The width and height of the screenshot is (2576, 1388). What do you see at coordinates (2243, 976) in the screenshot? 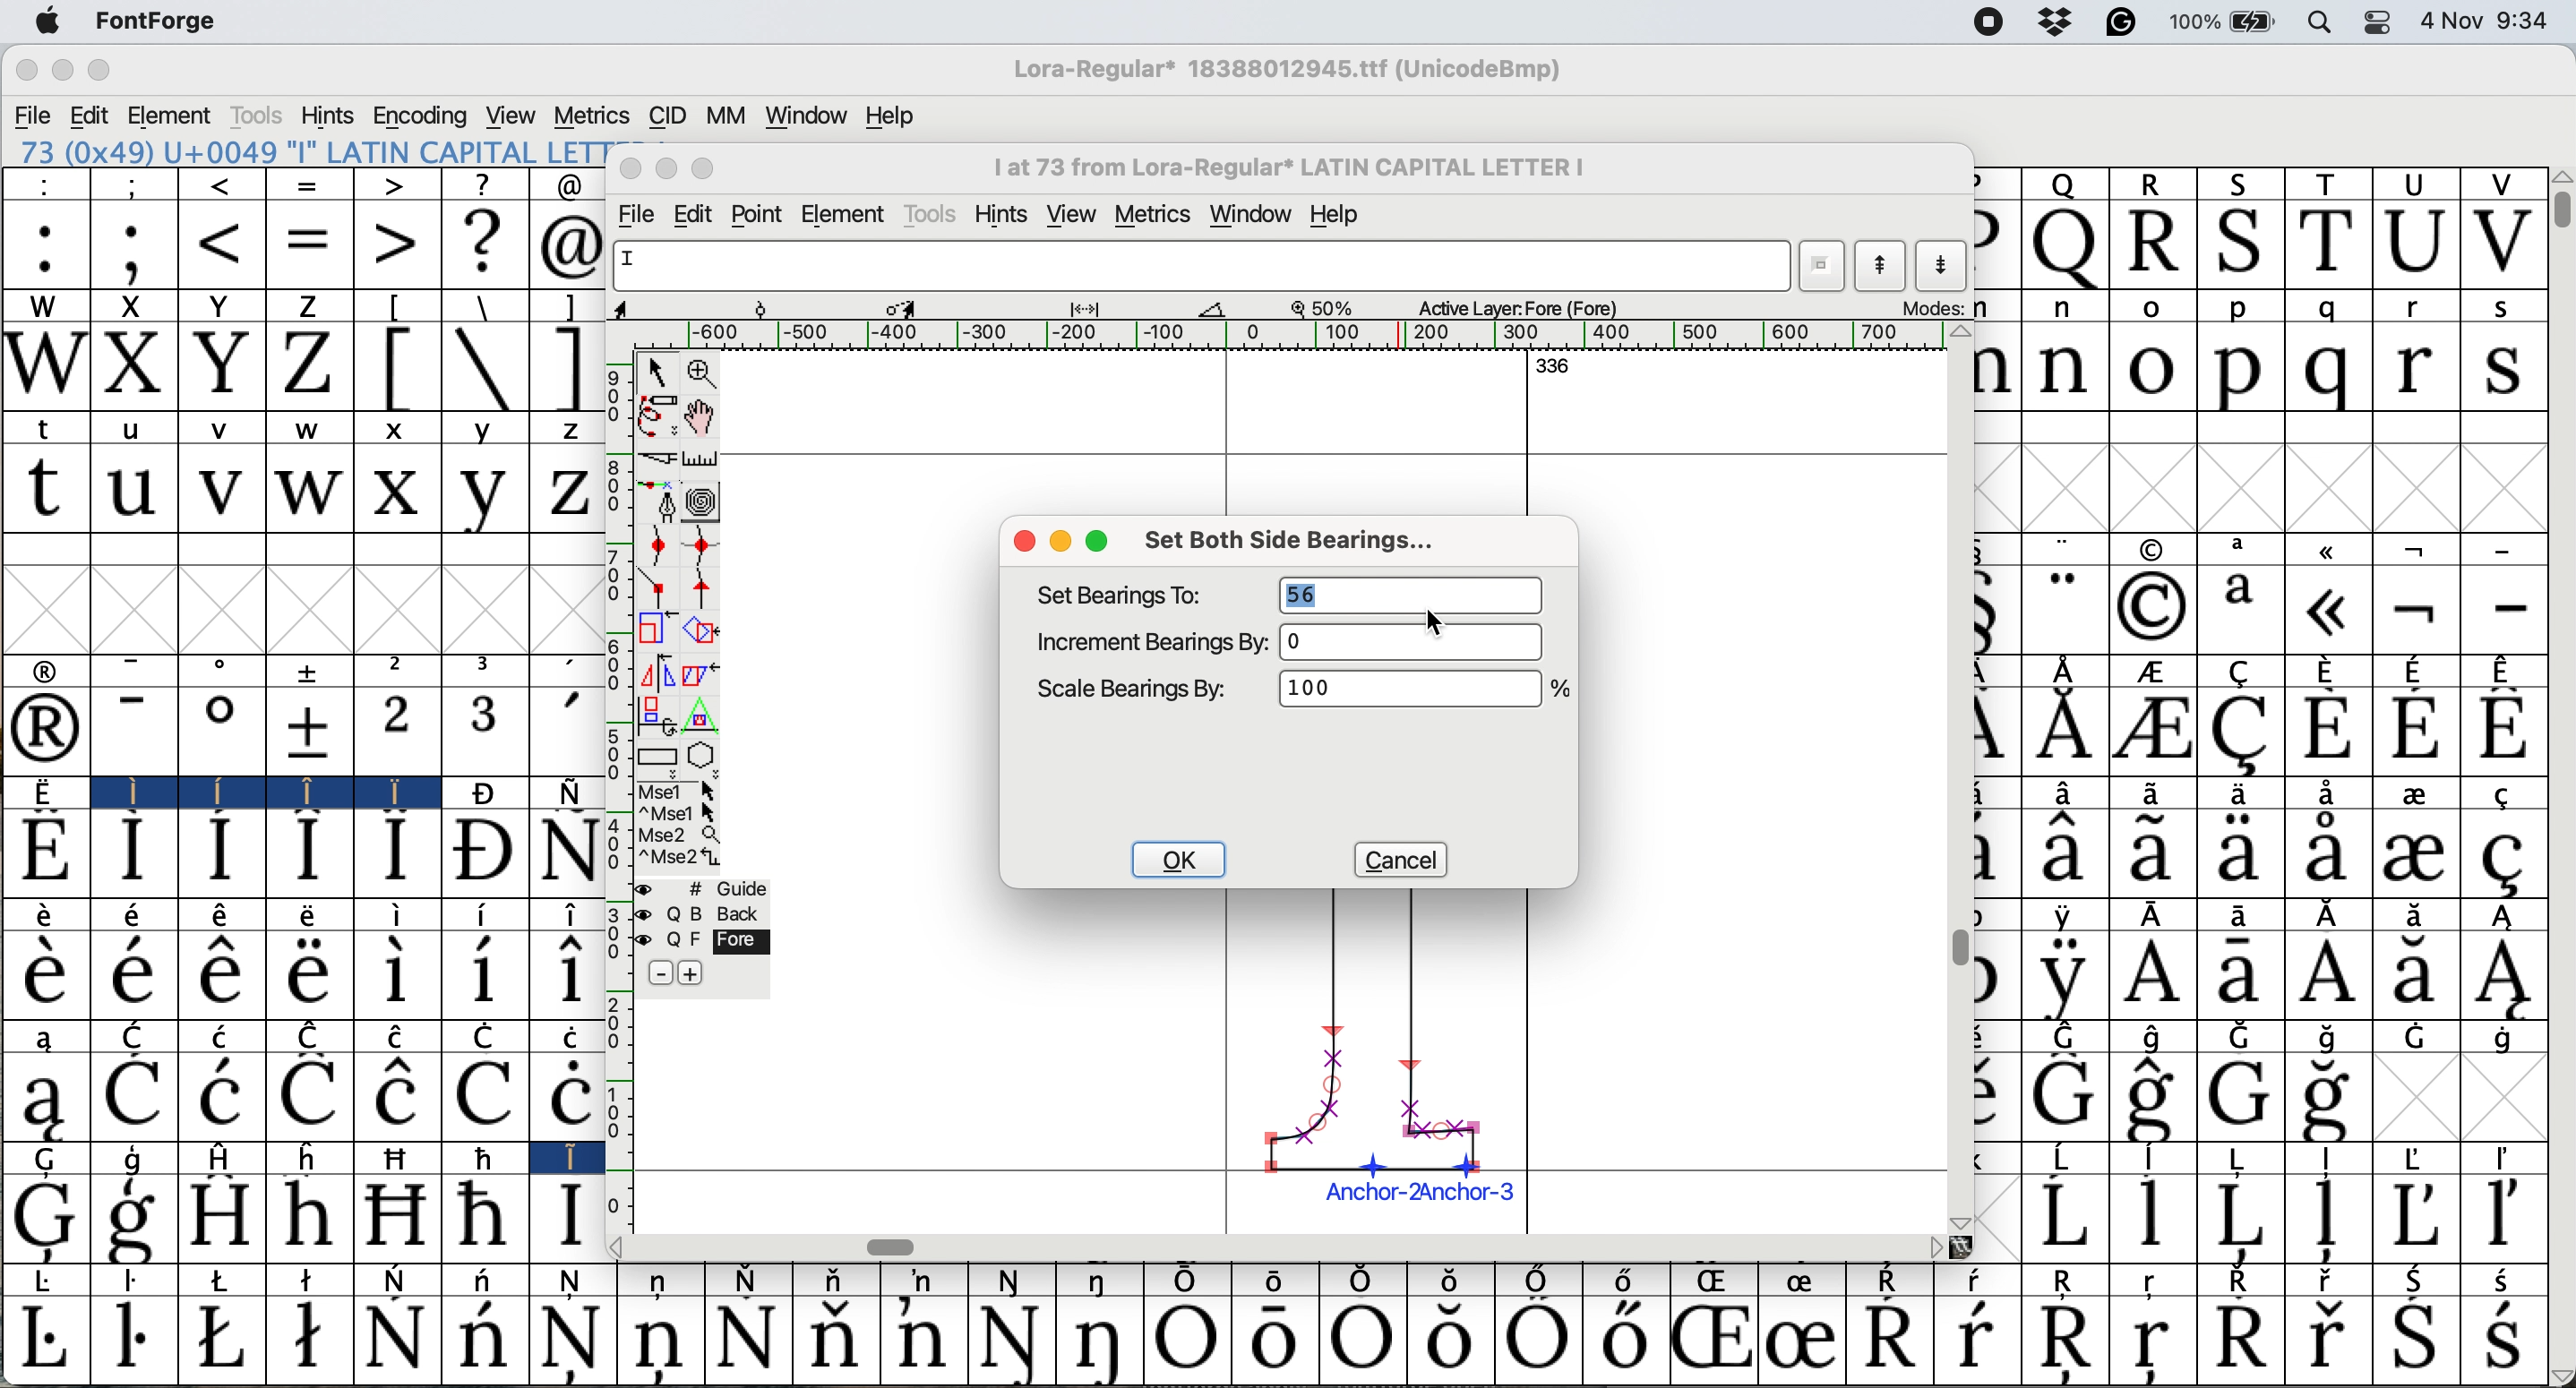
I see `Symbol` at bounding box center [2243, 976].